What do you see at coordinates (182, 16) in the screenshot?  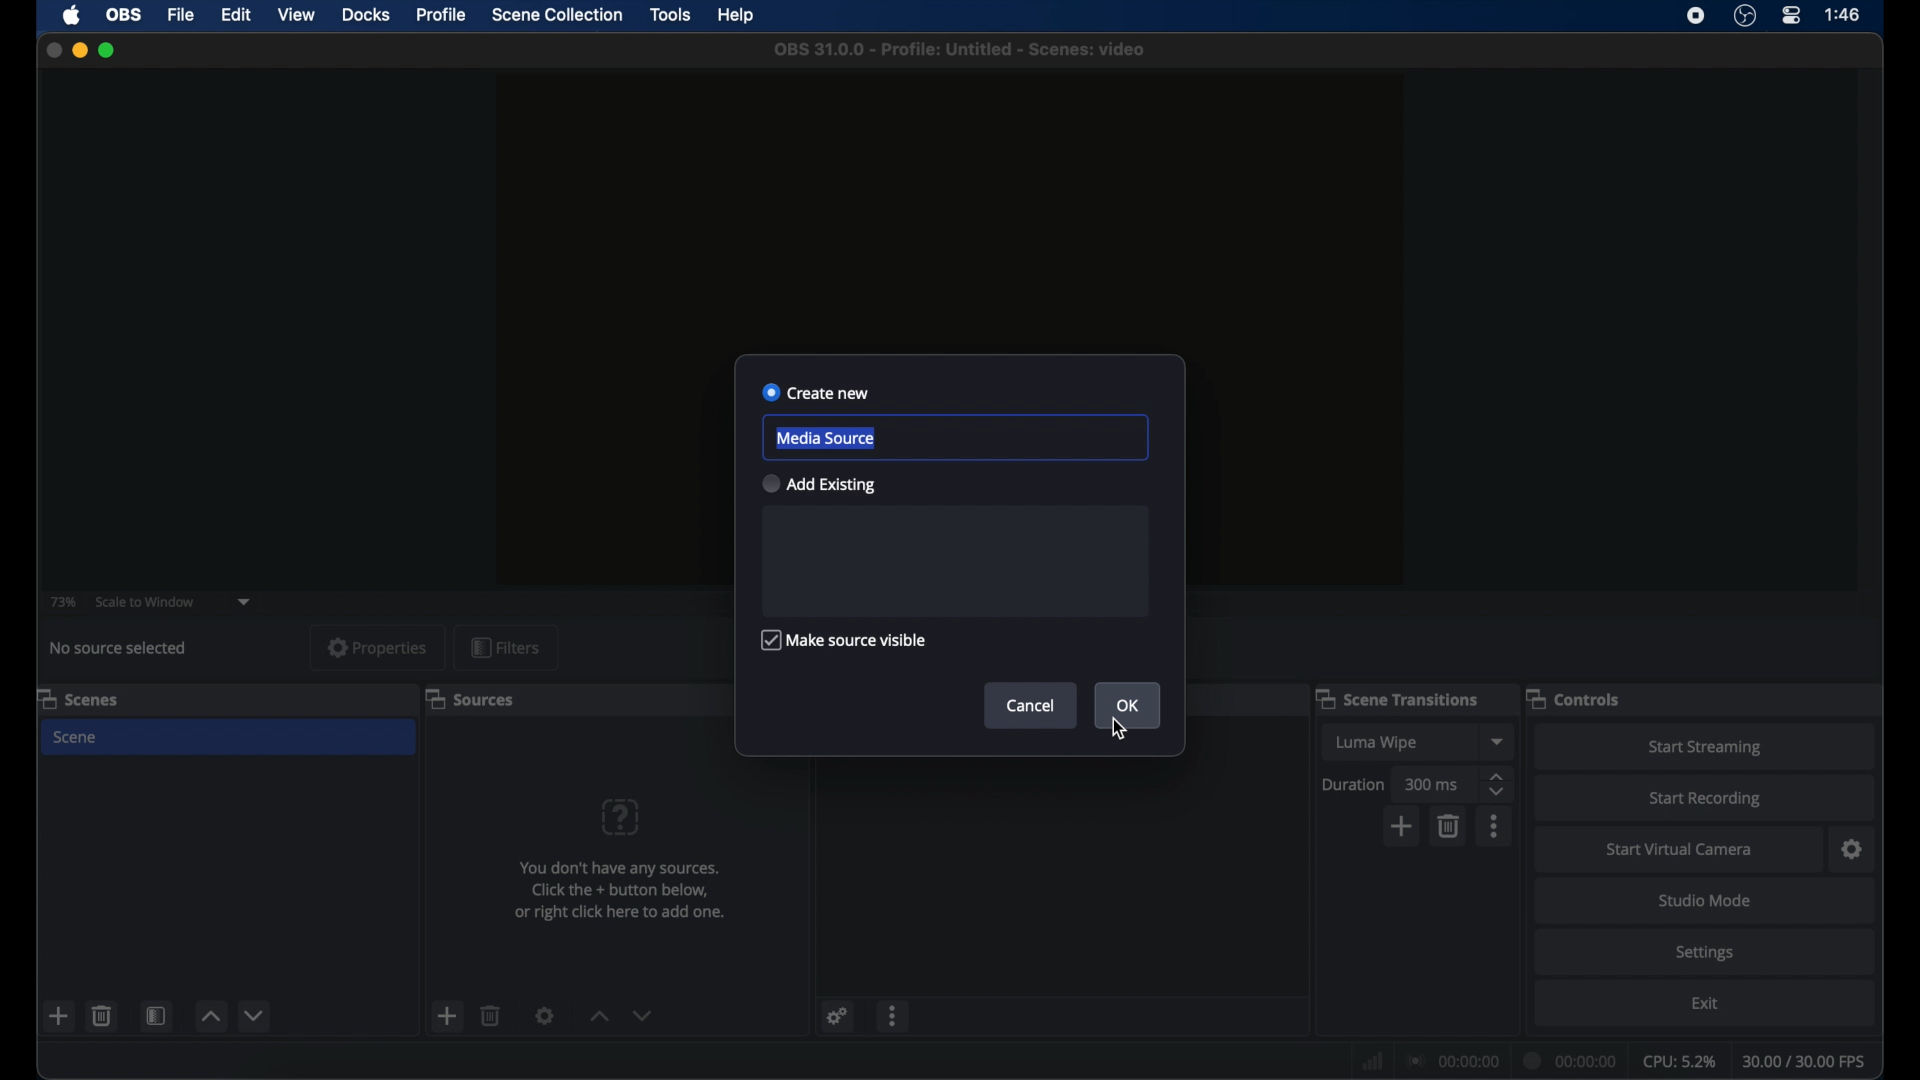 I see `file` at bounding box center [182, 16].